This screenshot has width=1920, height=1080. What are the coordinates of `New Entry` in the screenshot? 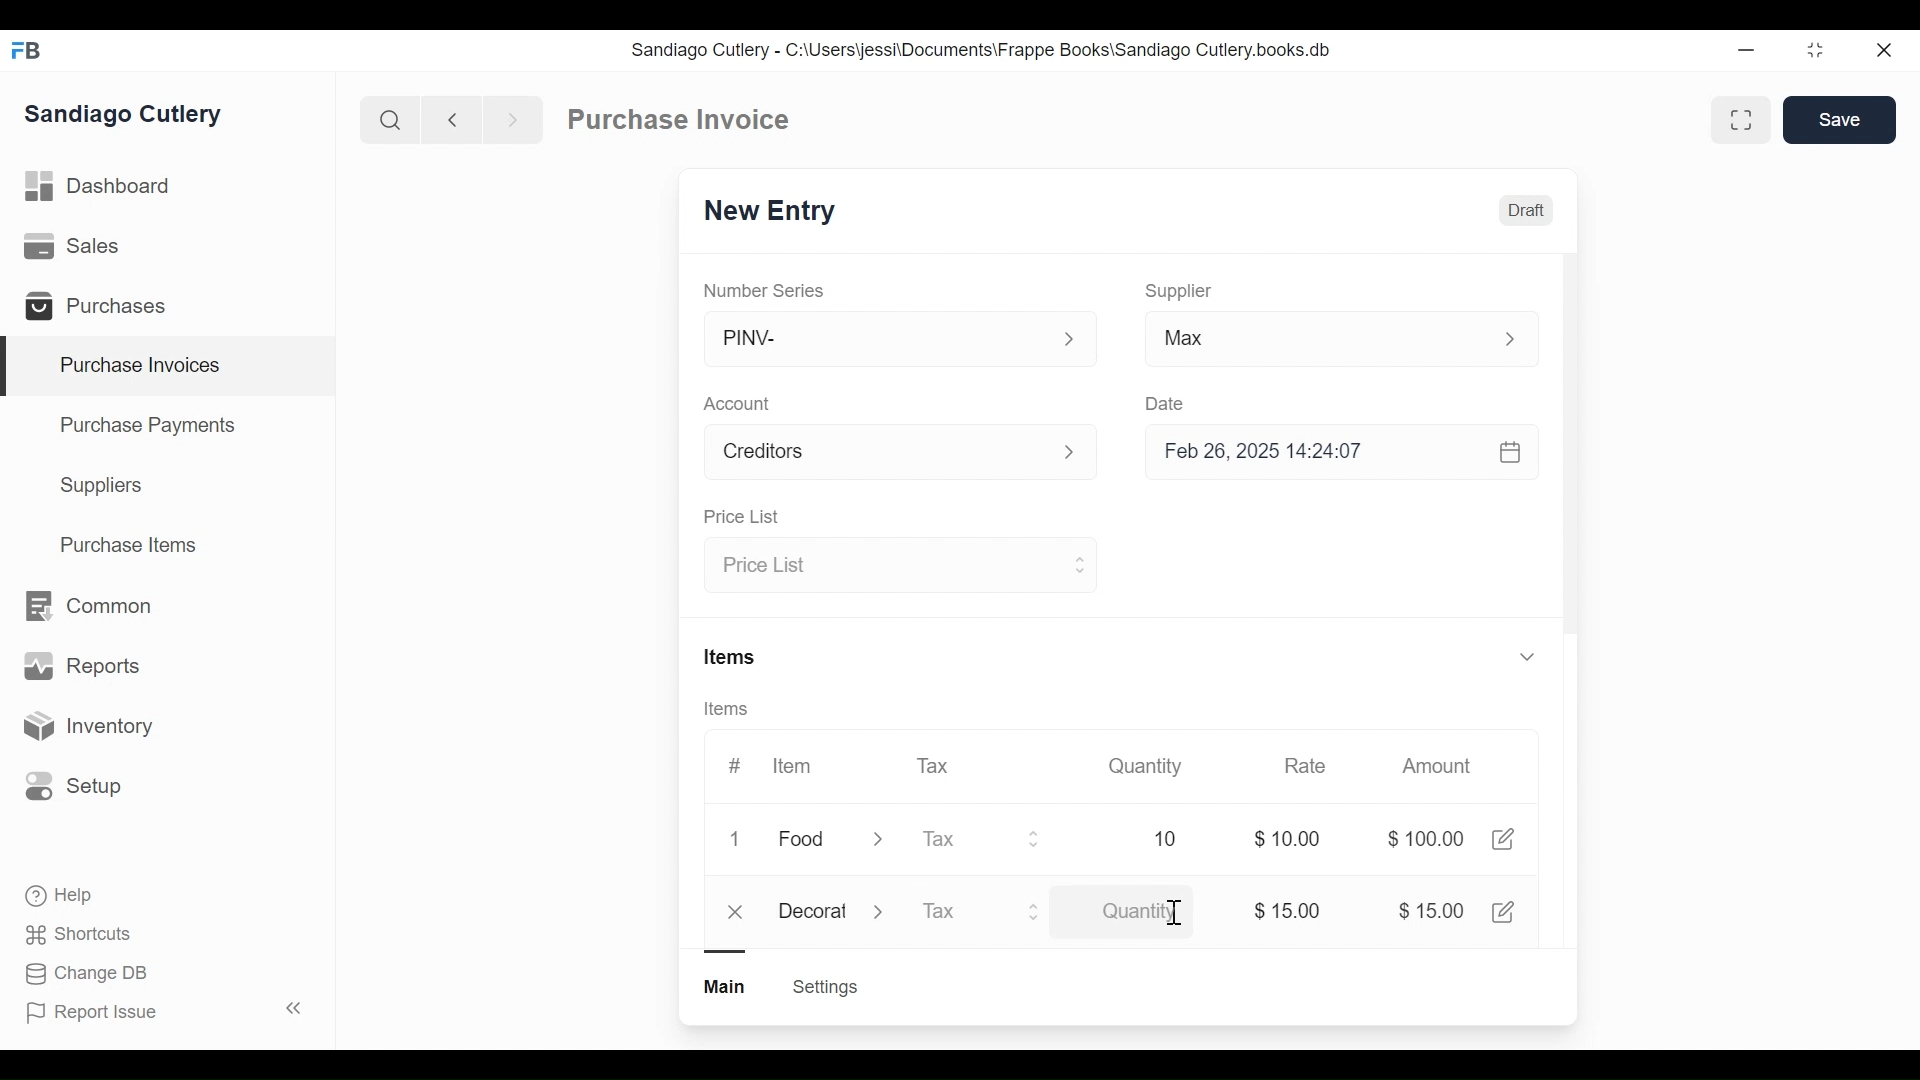 It's located at (775, 212).